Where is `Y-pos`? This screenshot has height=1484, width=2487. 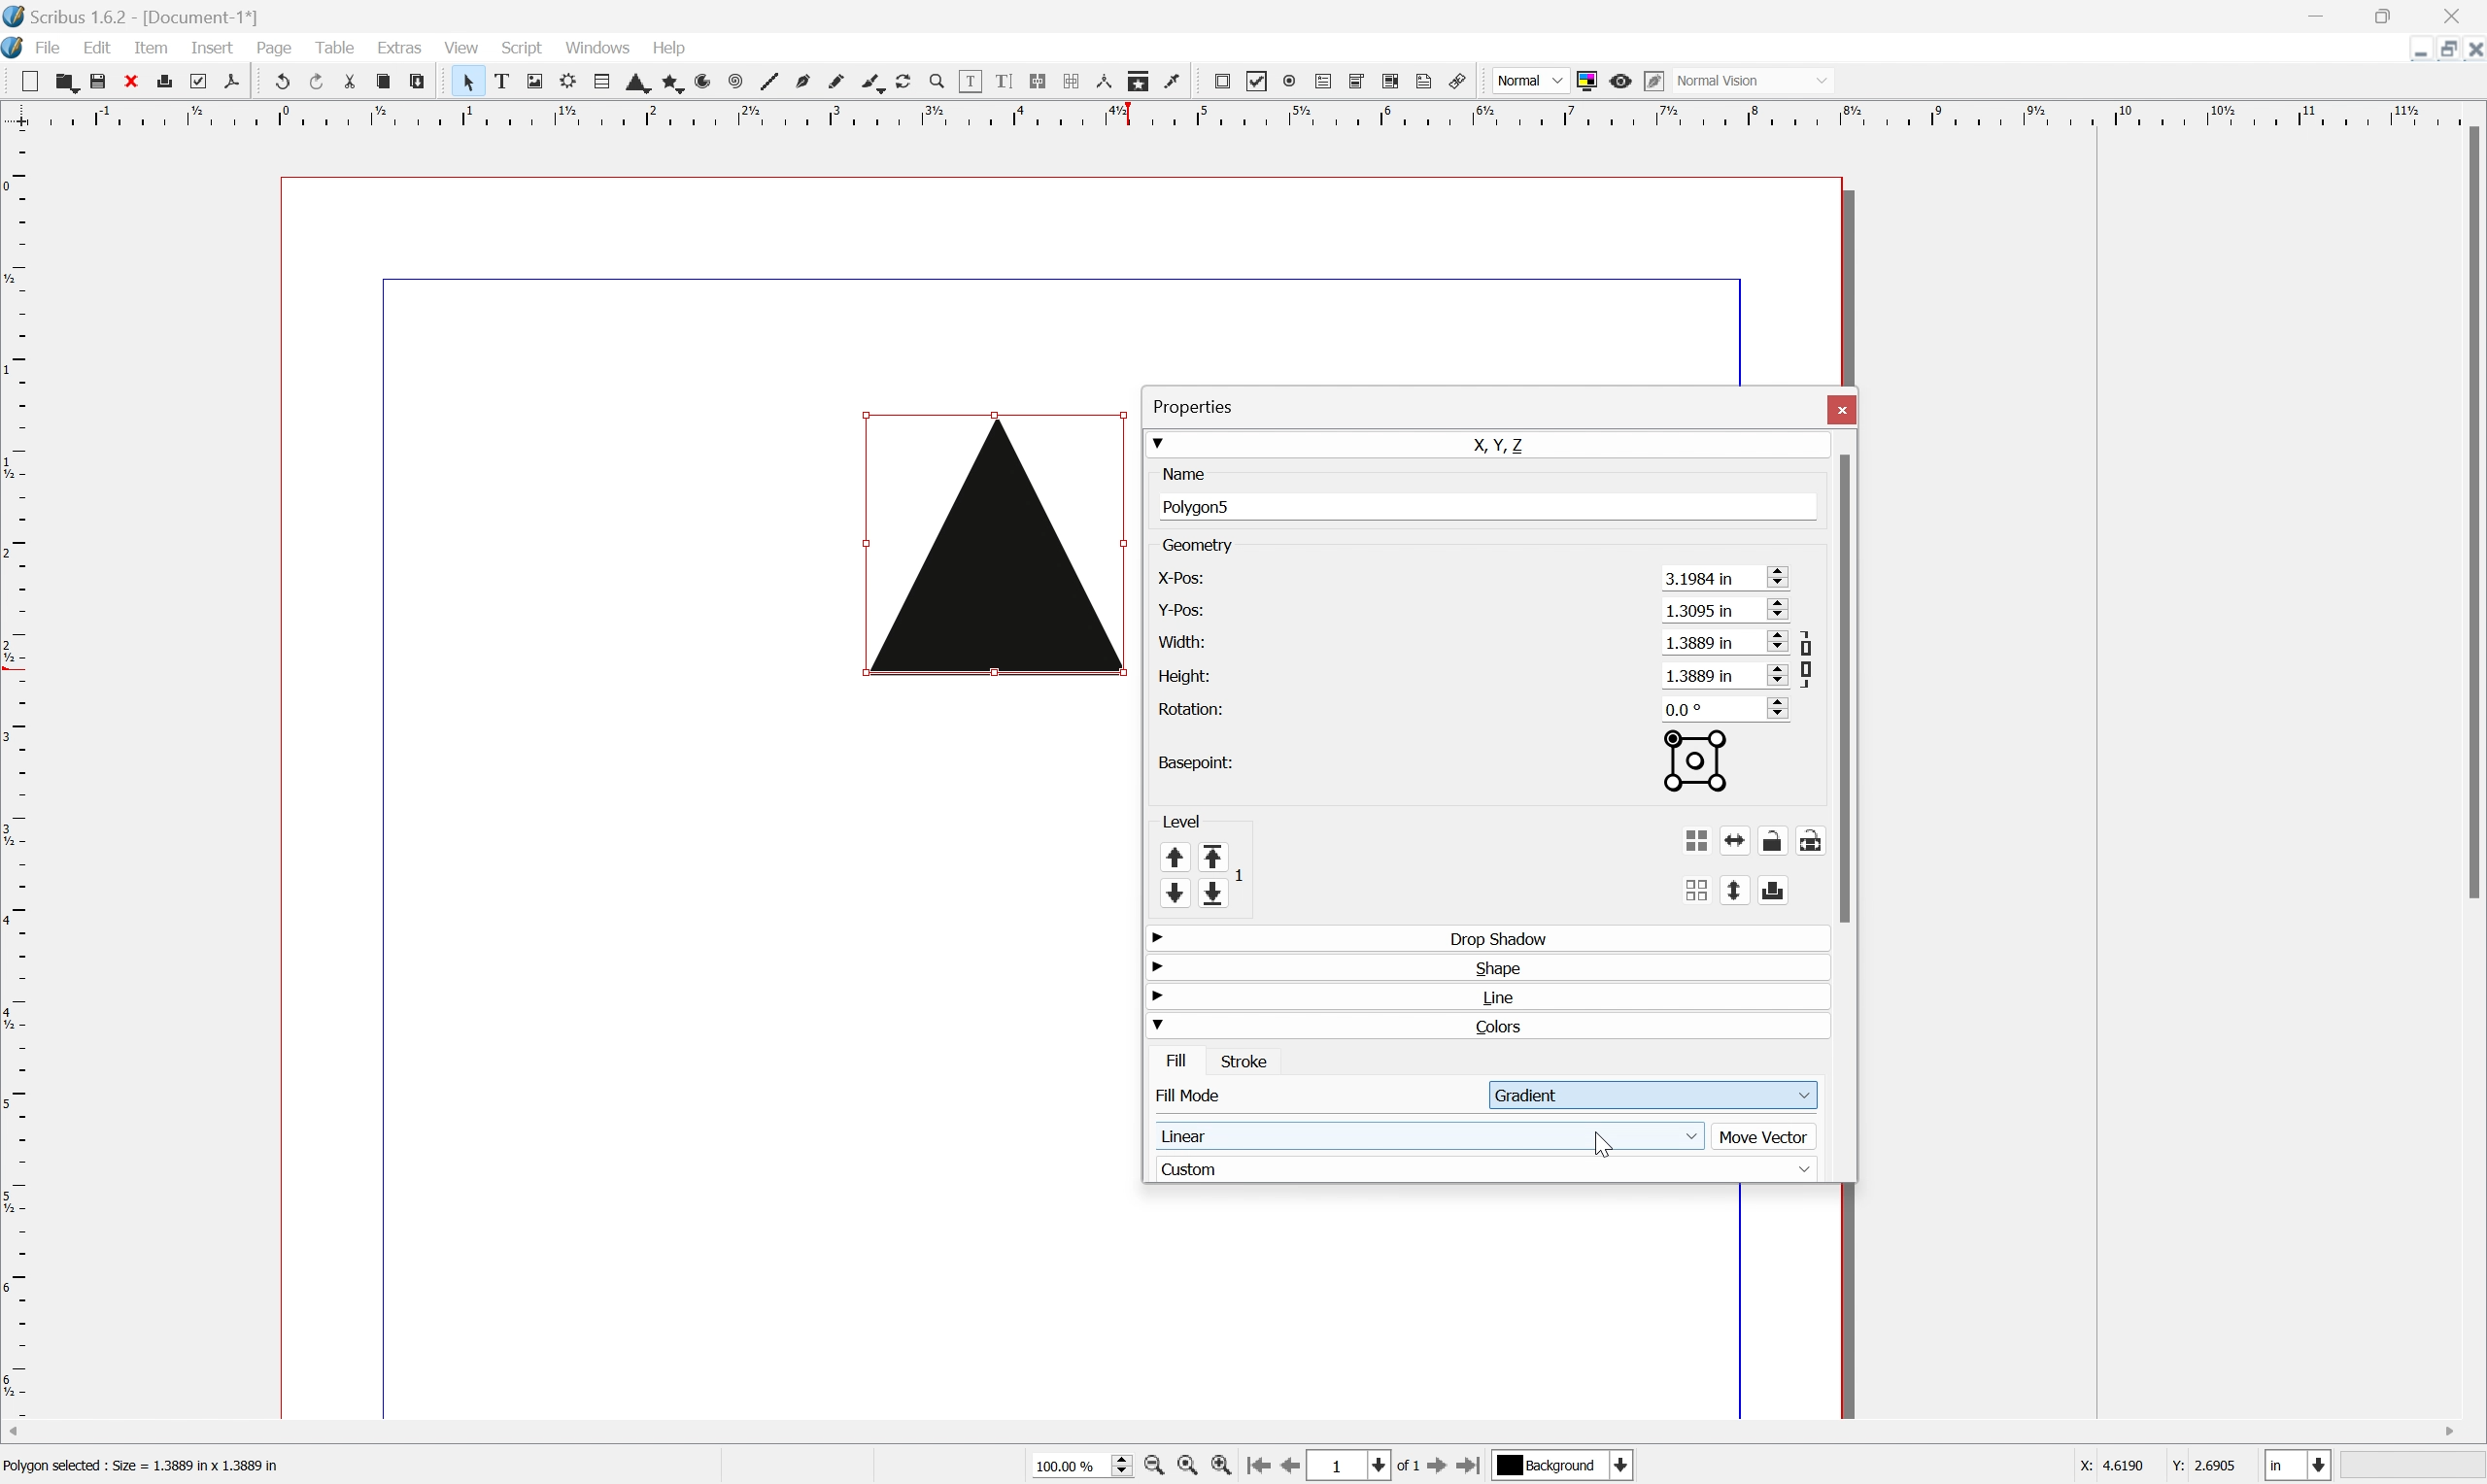
Y-pos is located at coordinates (1178, 608).